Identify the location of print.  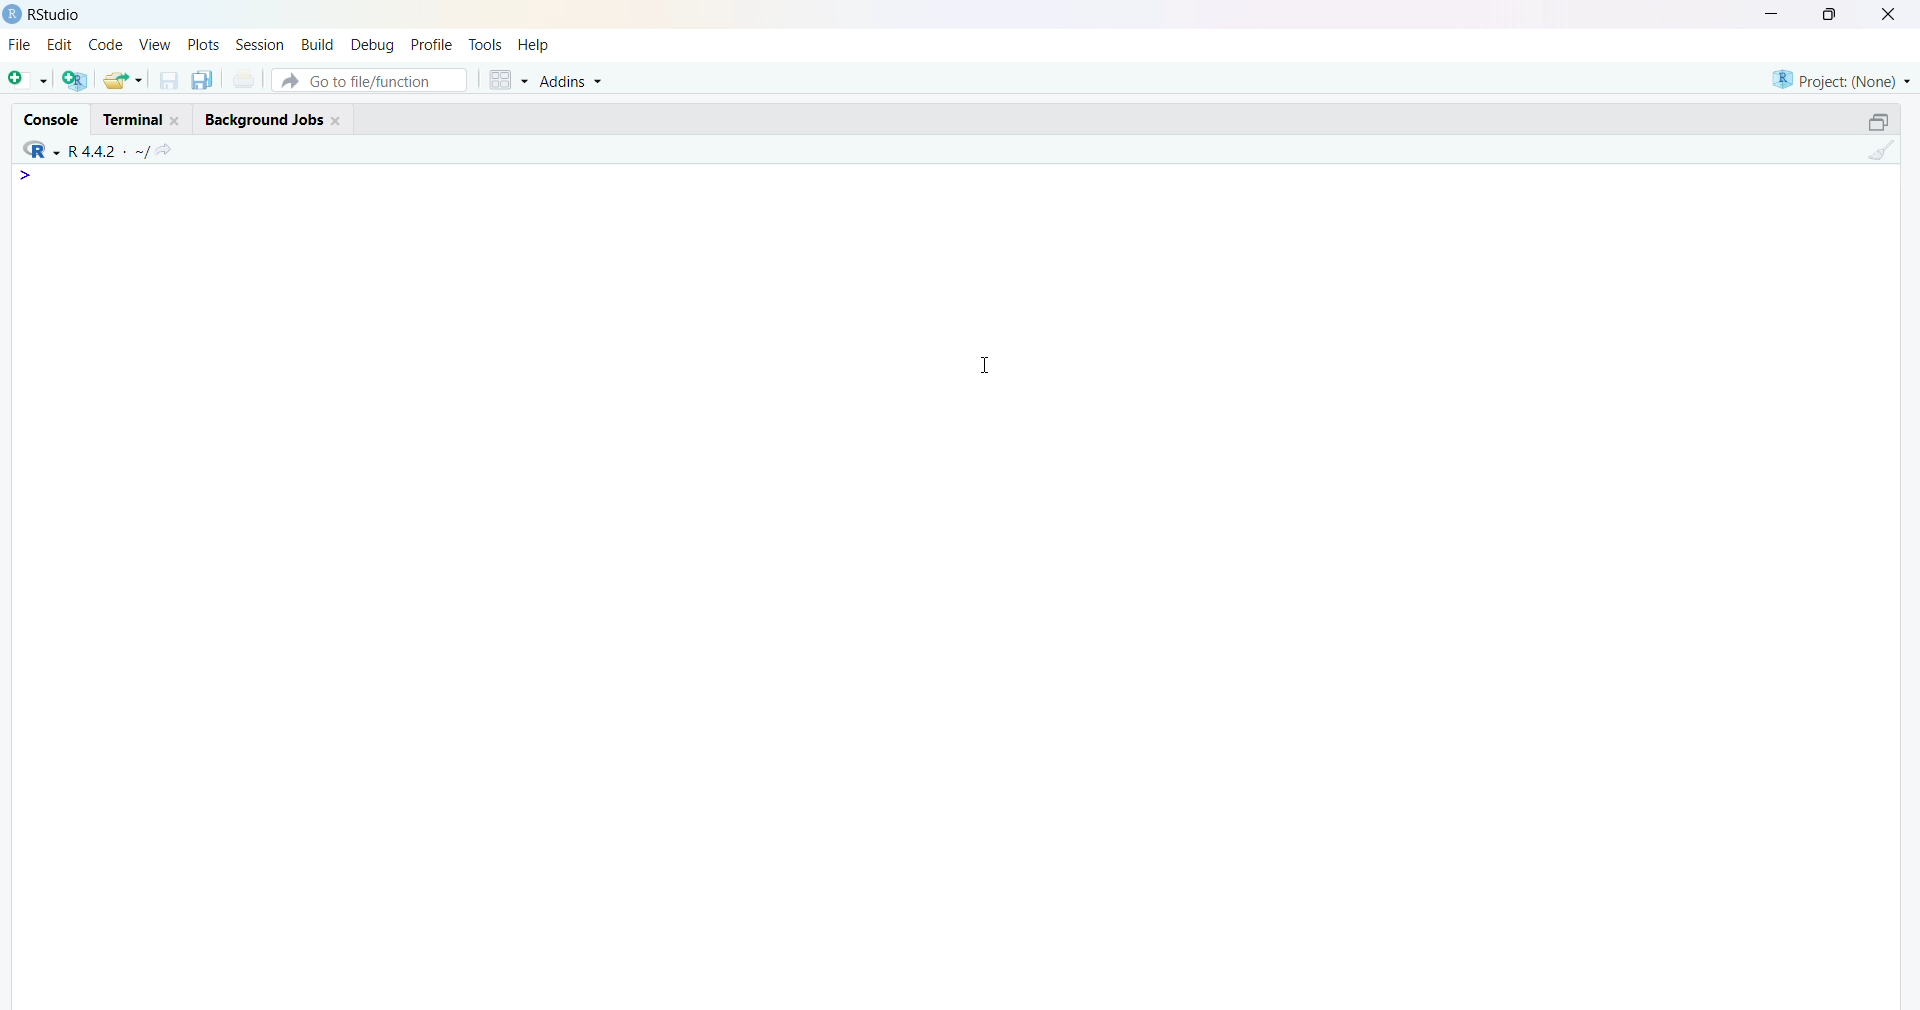
(245, 79).